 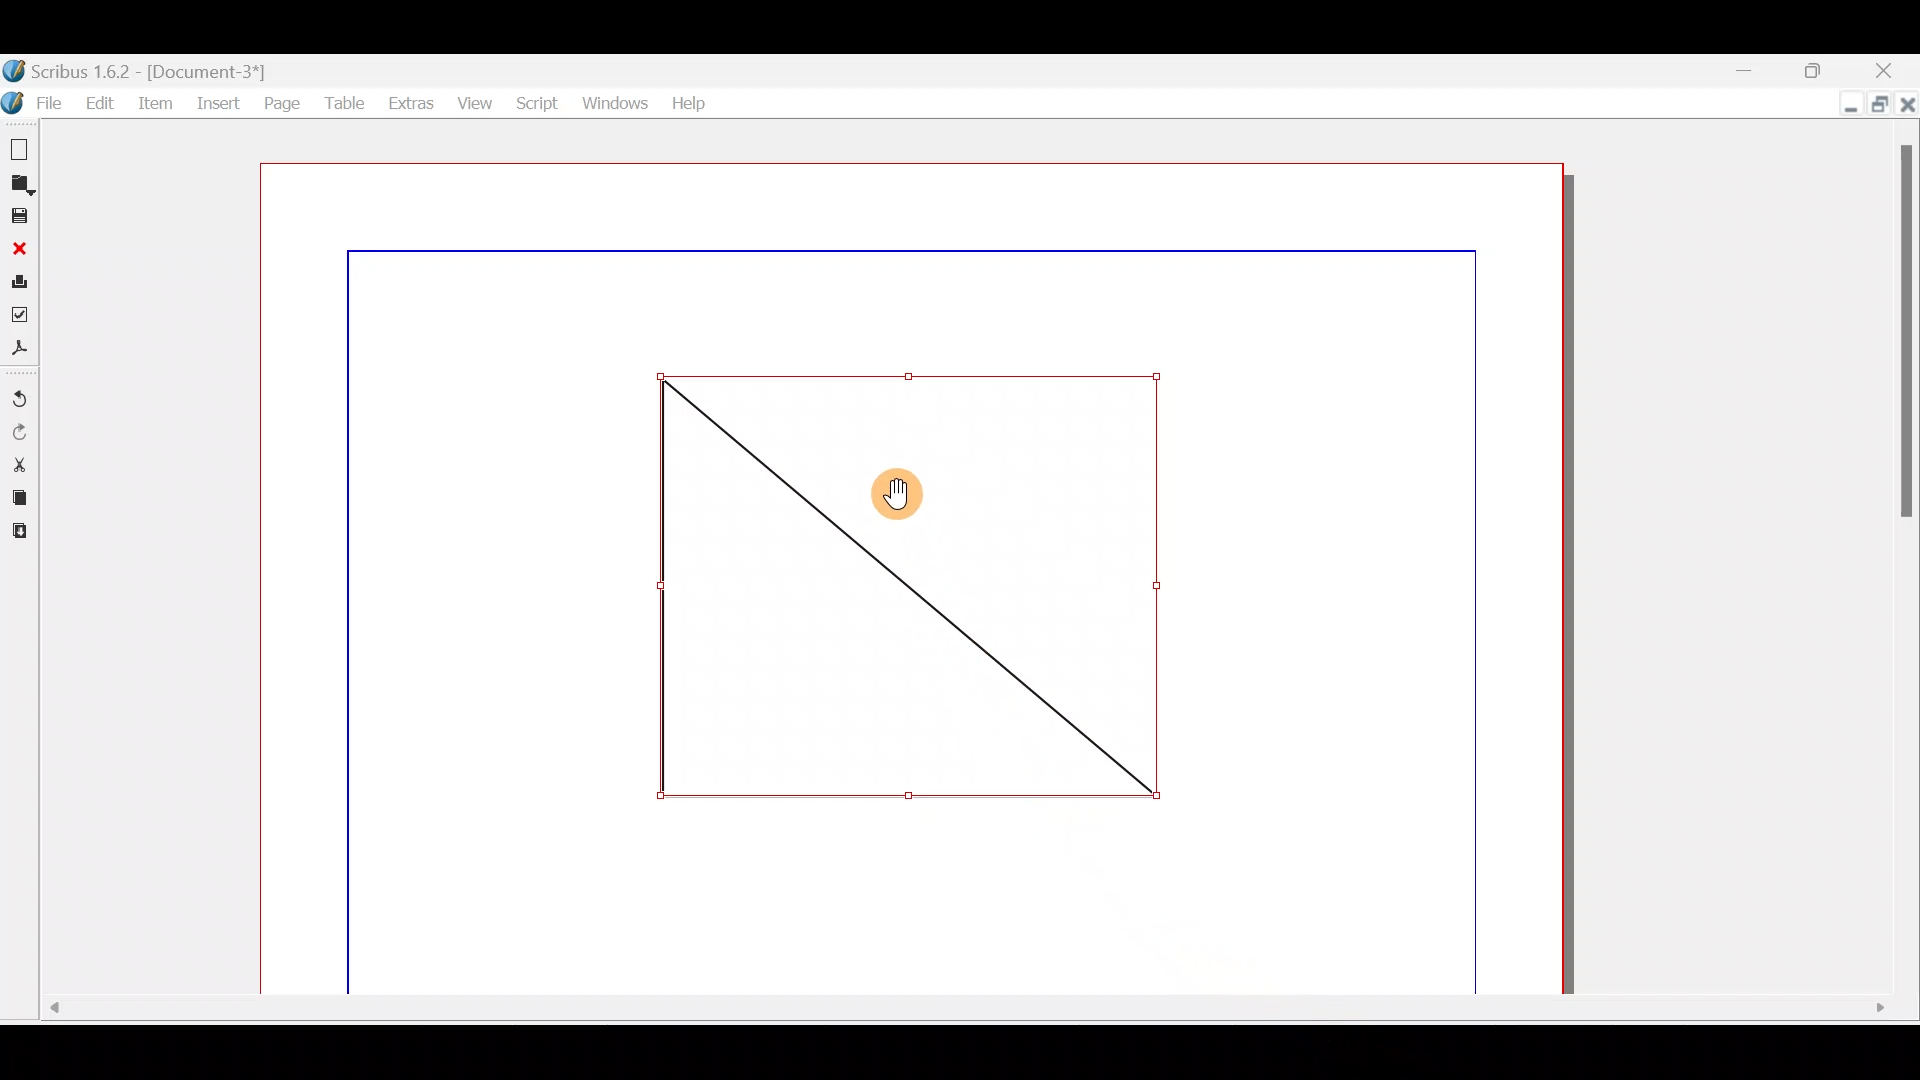 I want to click on Scroll bar, so click(x=958, y=1013).